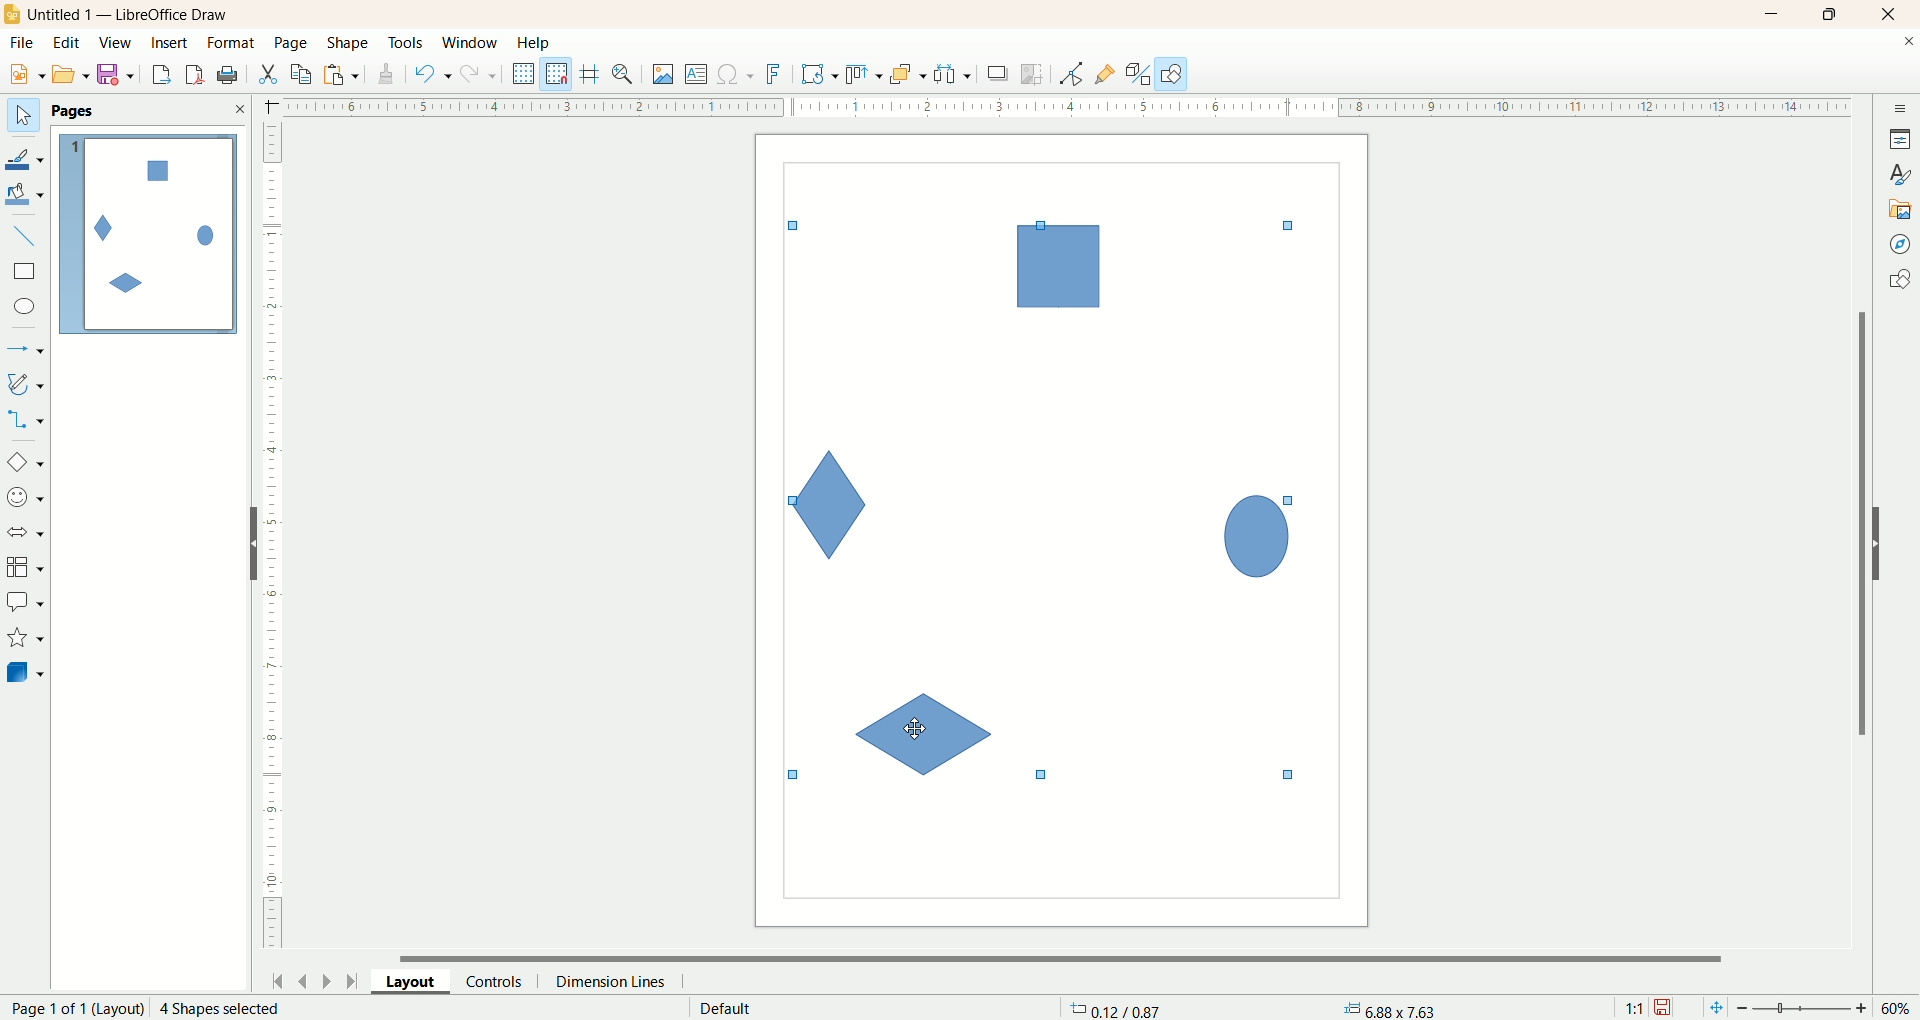  I want to click on save, so click(1665, 1008).